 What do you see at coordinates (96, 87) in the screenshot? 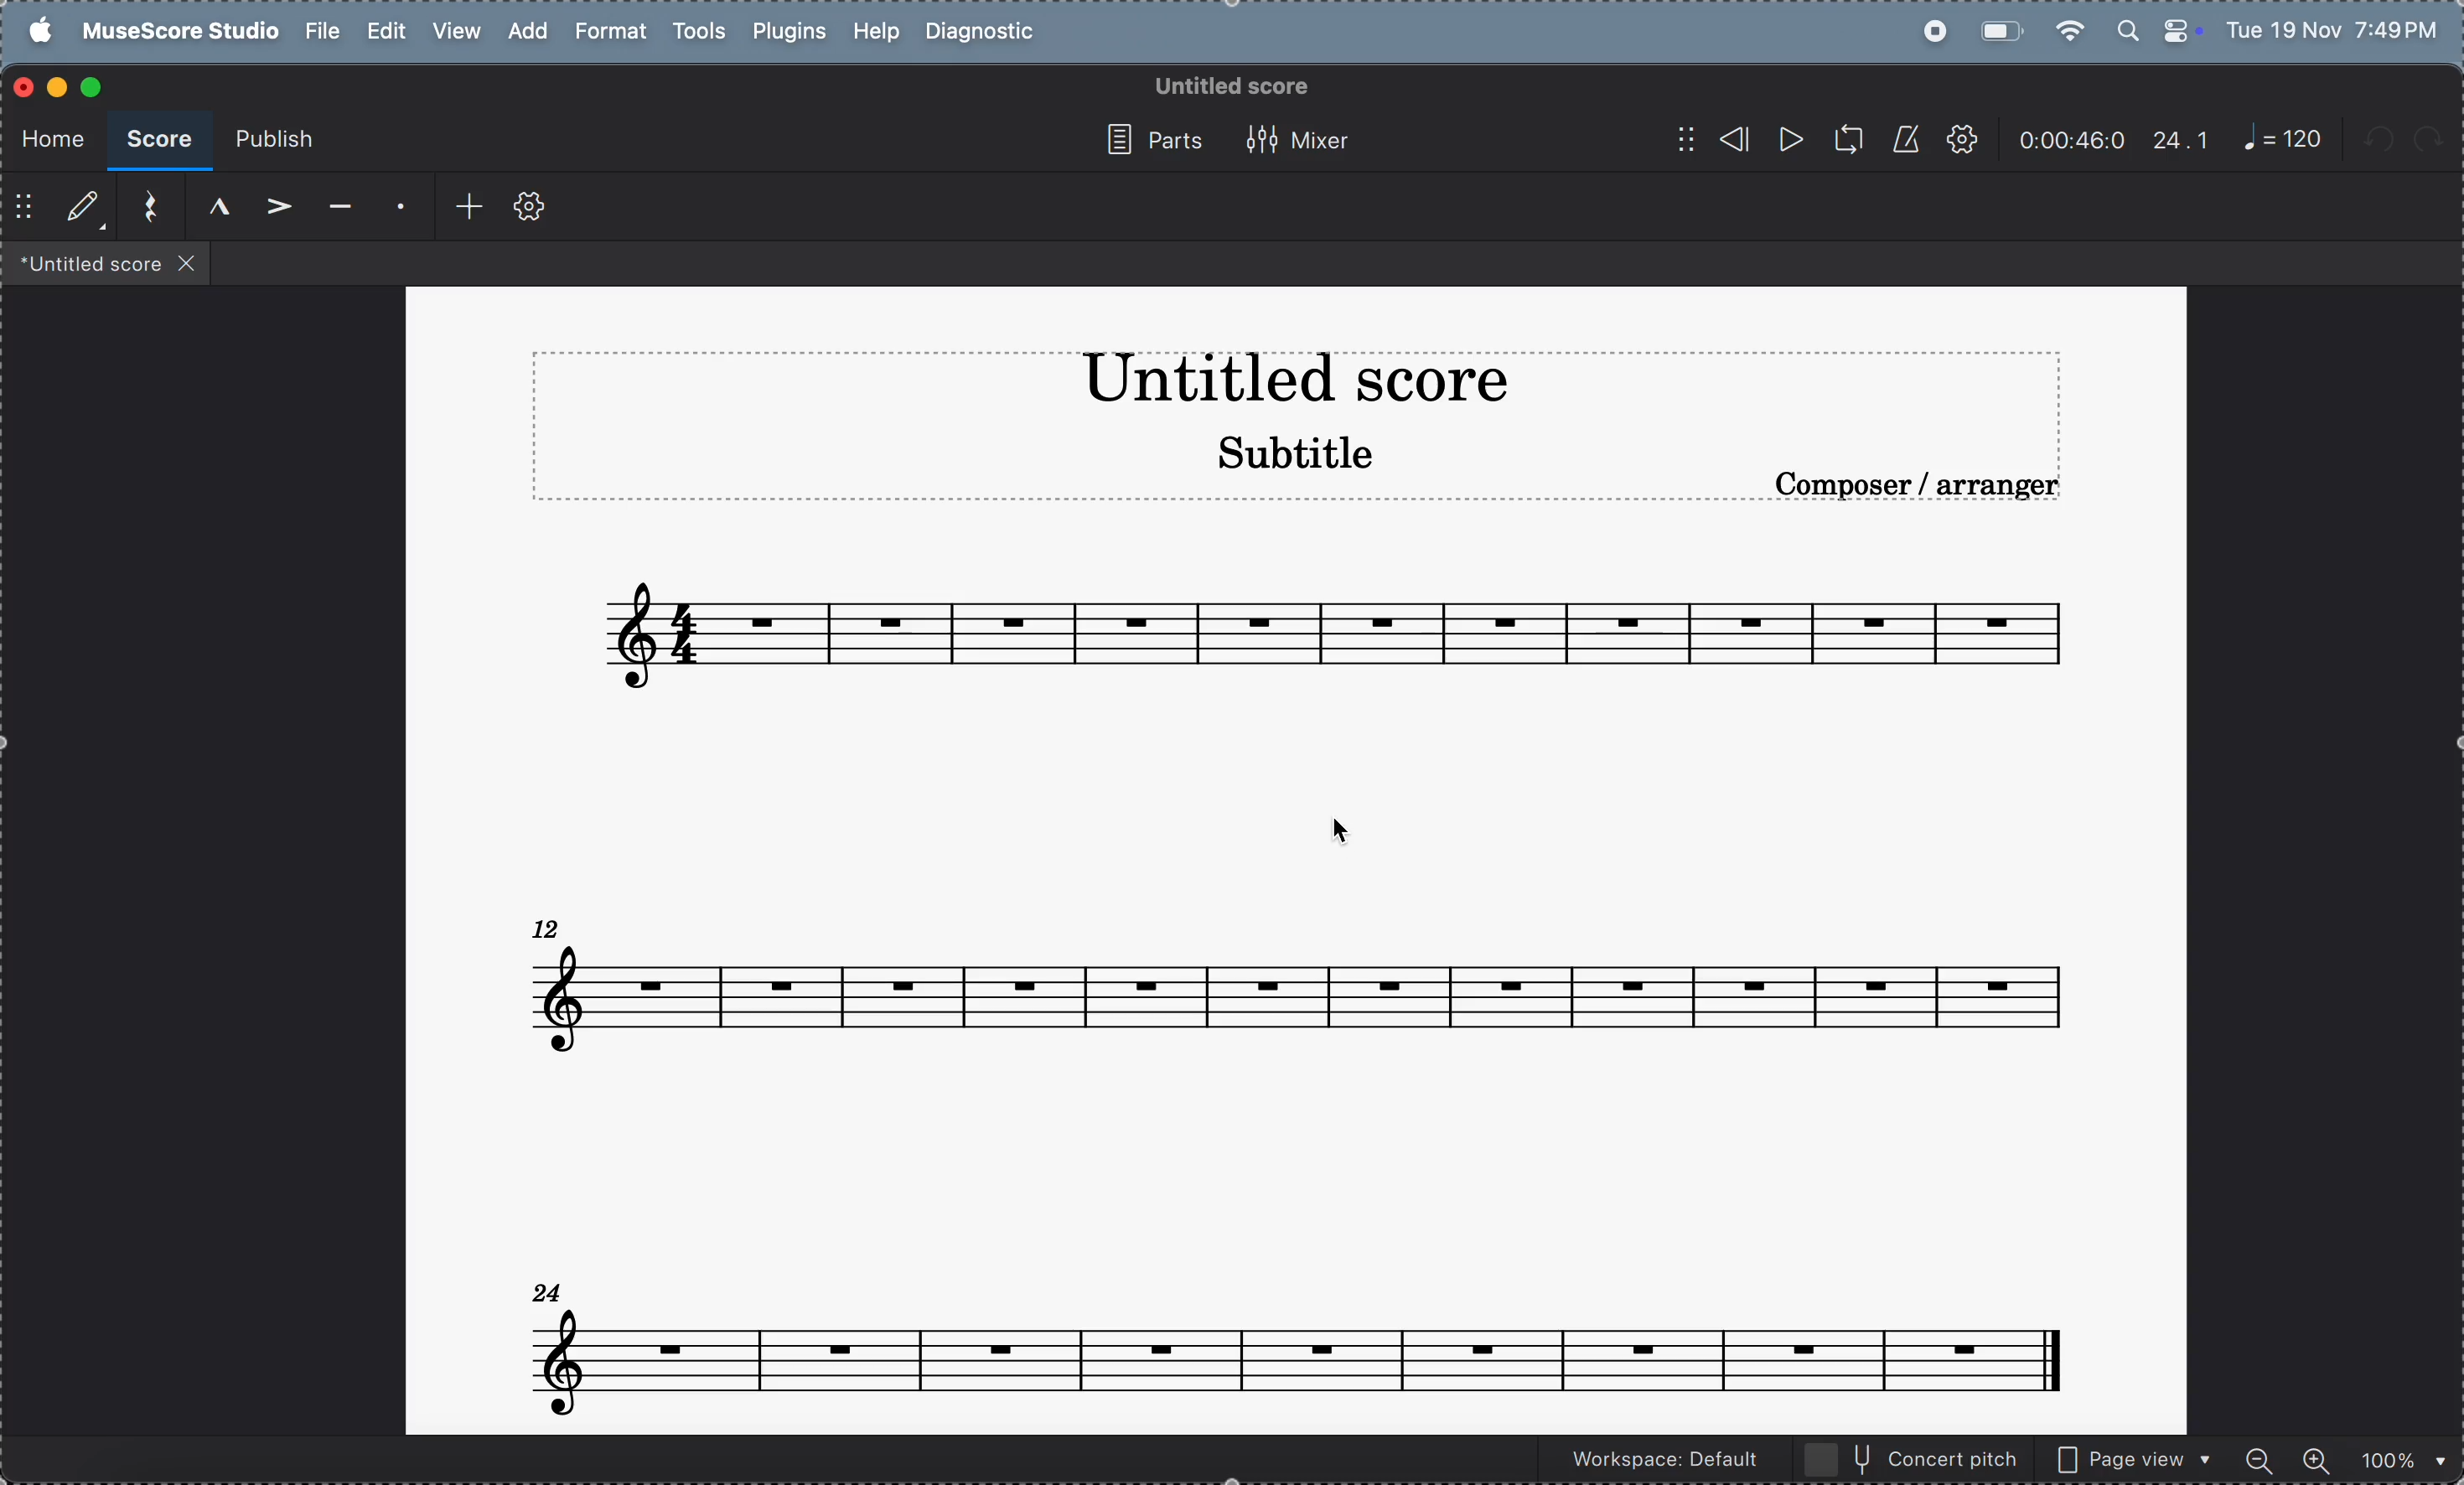
I see `maximize` at bounding box center [96, 87].